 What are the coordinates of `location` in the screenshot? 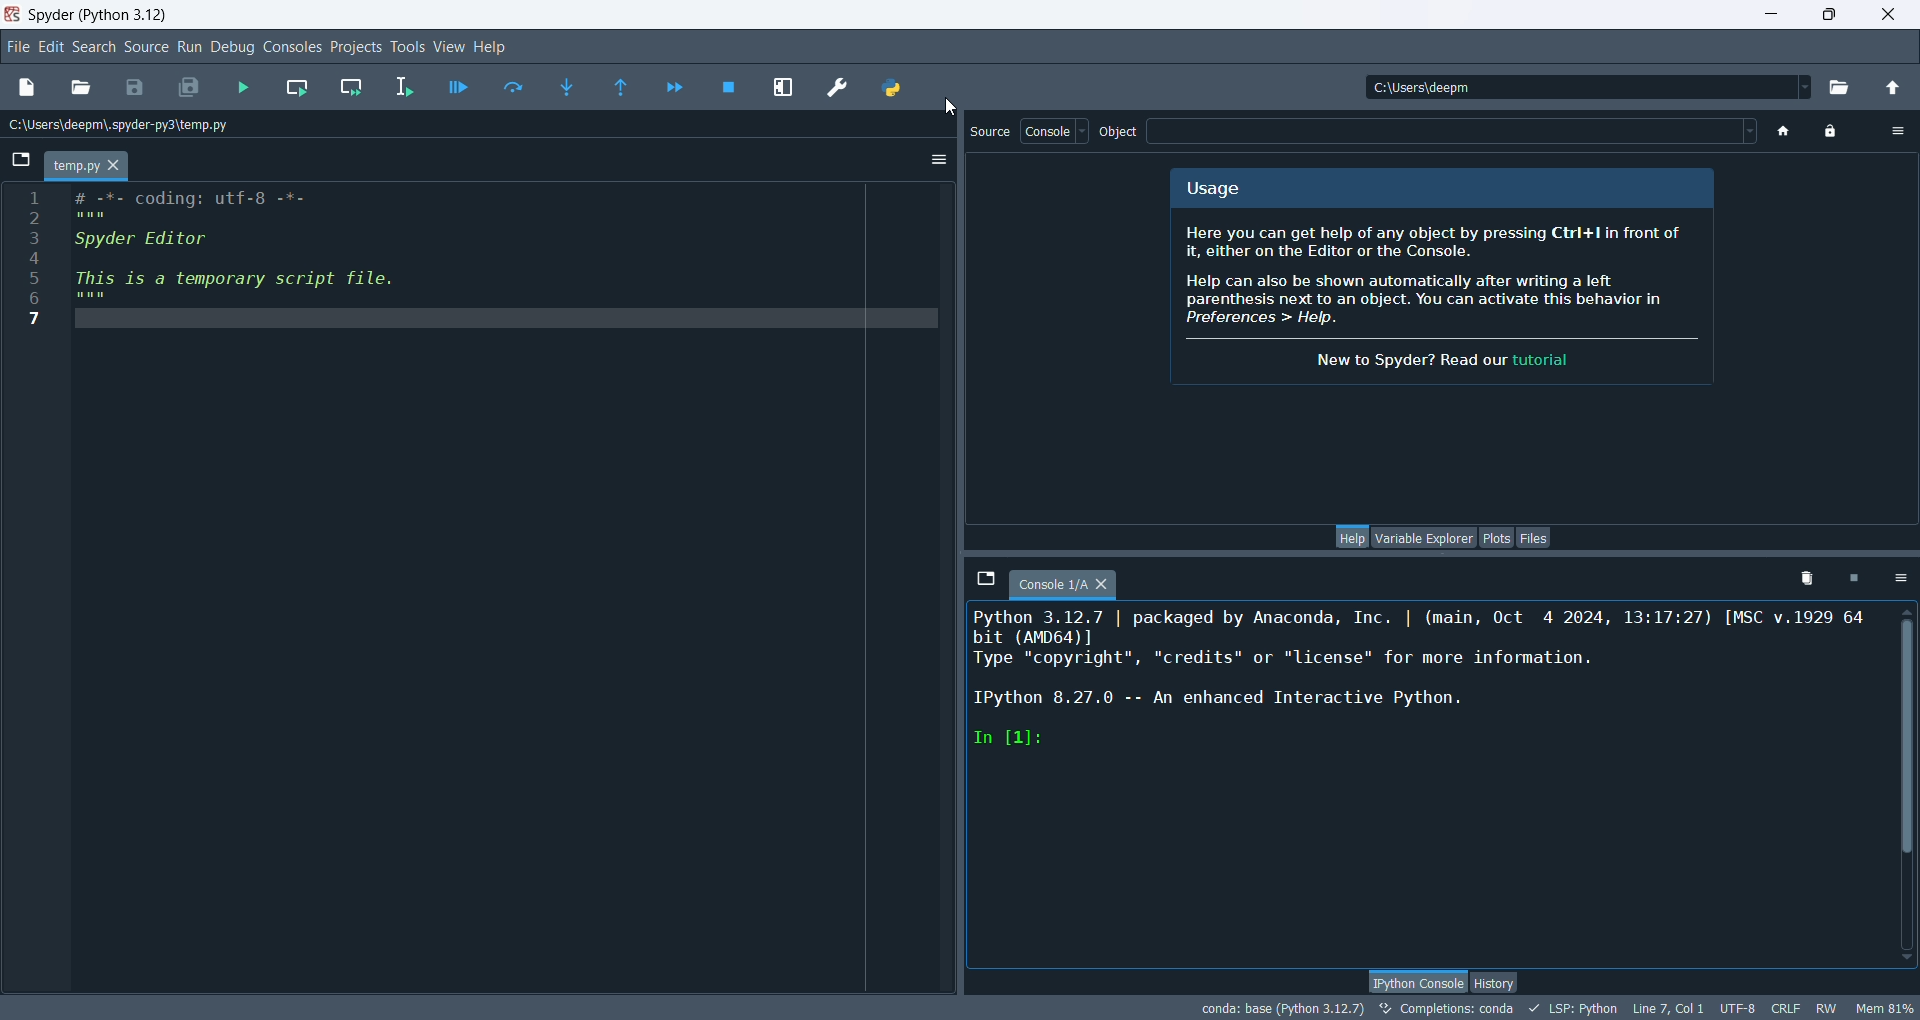 It's located at (115, 124).